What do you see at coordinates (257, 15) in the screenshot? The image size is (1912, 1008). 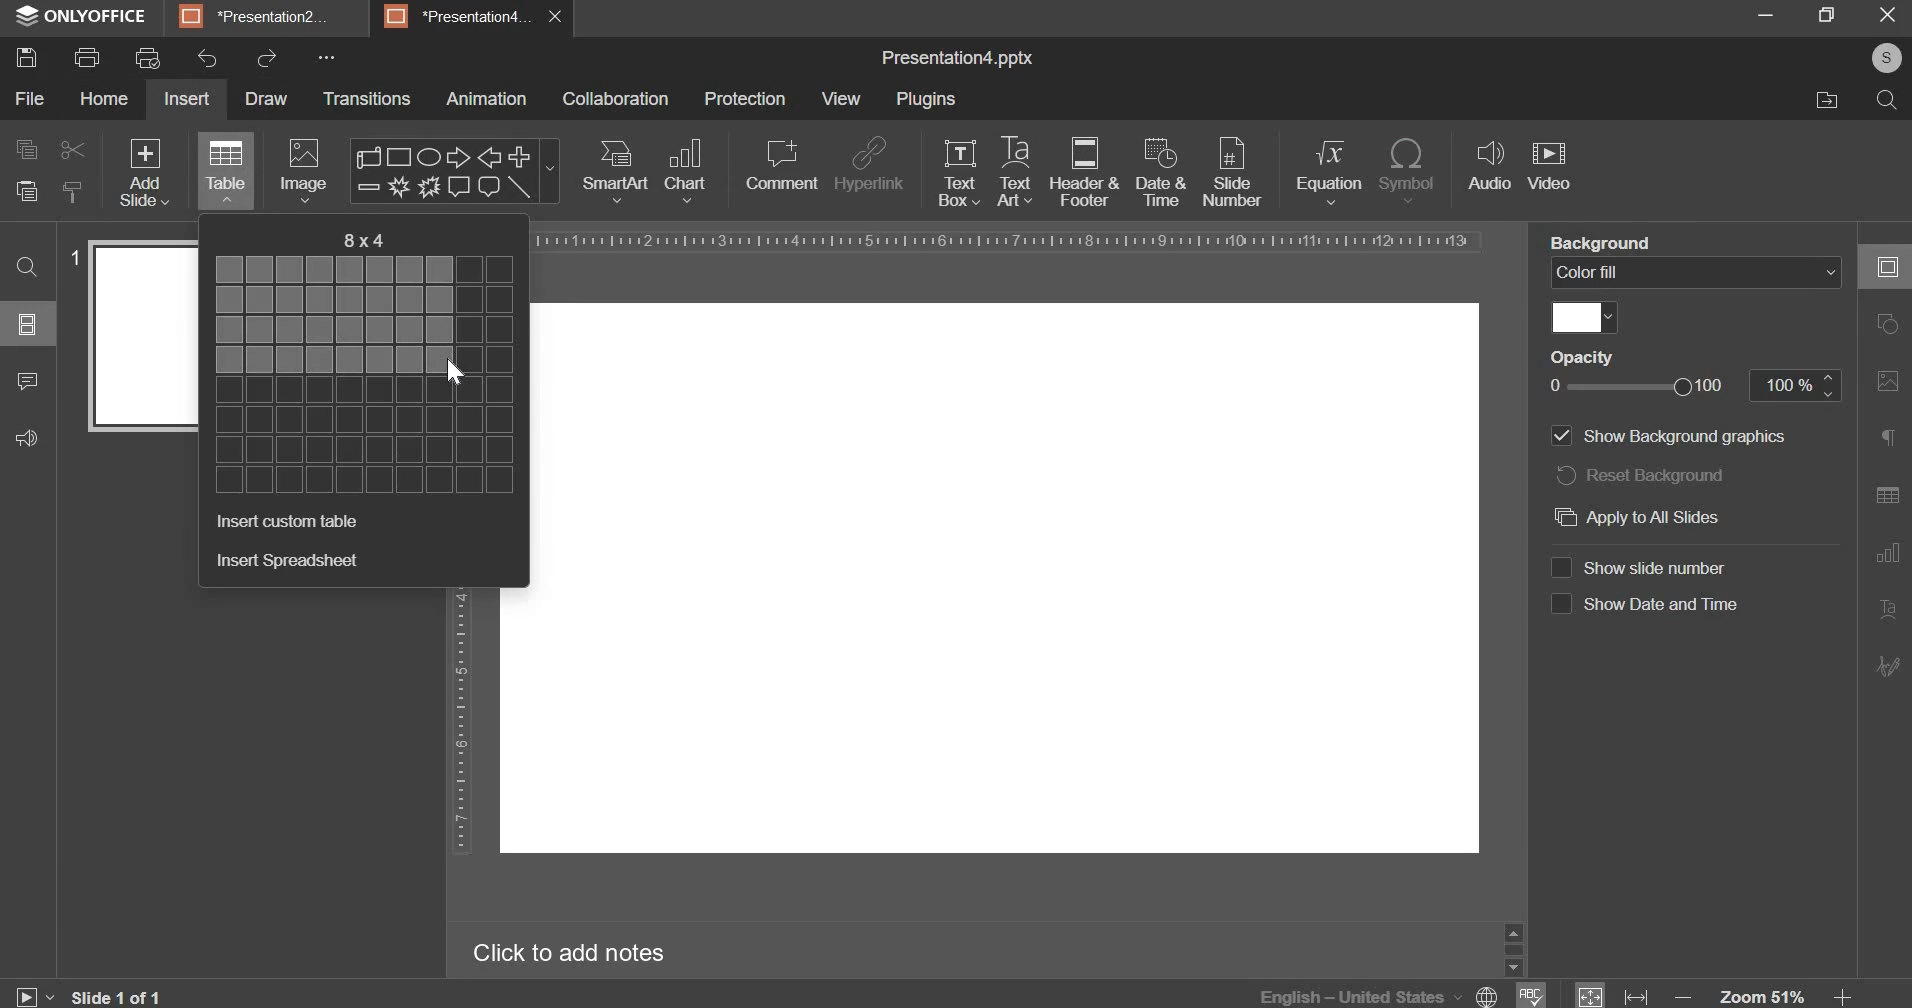 I see `presentation2` at bounding box center [257, 15].